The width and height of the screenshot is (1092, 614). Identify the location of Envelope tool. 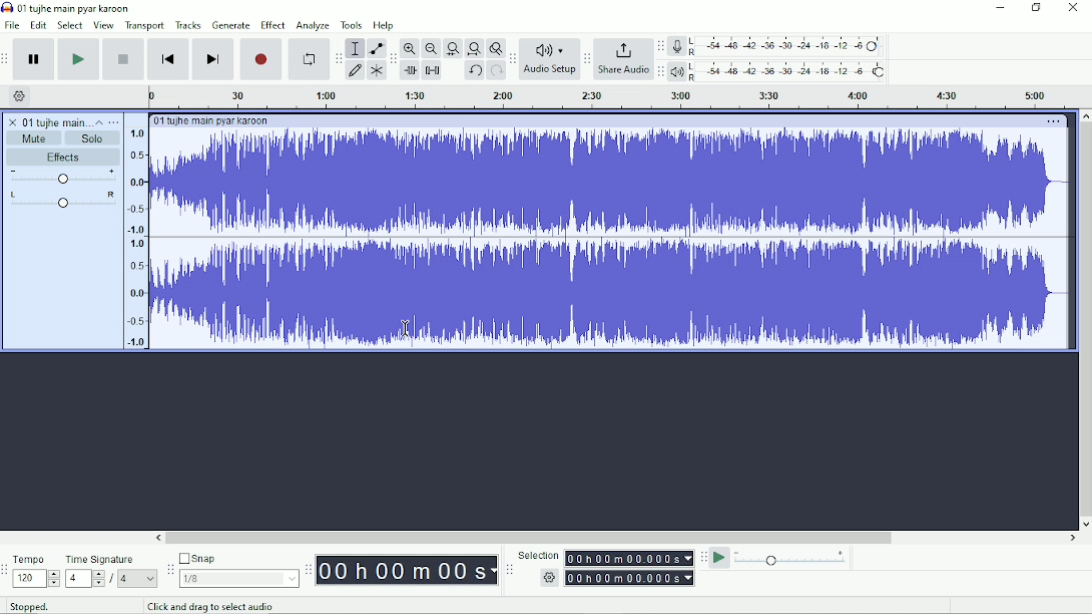
(375, 49).